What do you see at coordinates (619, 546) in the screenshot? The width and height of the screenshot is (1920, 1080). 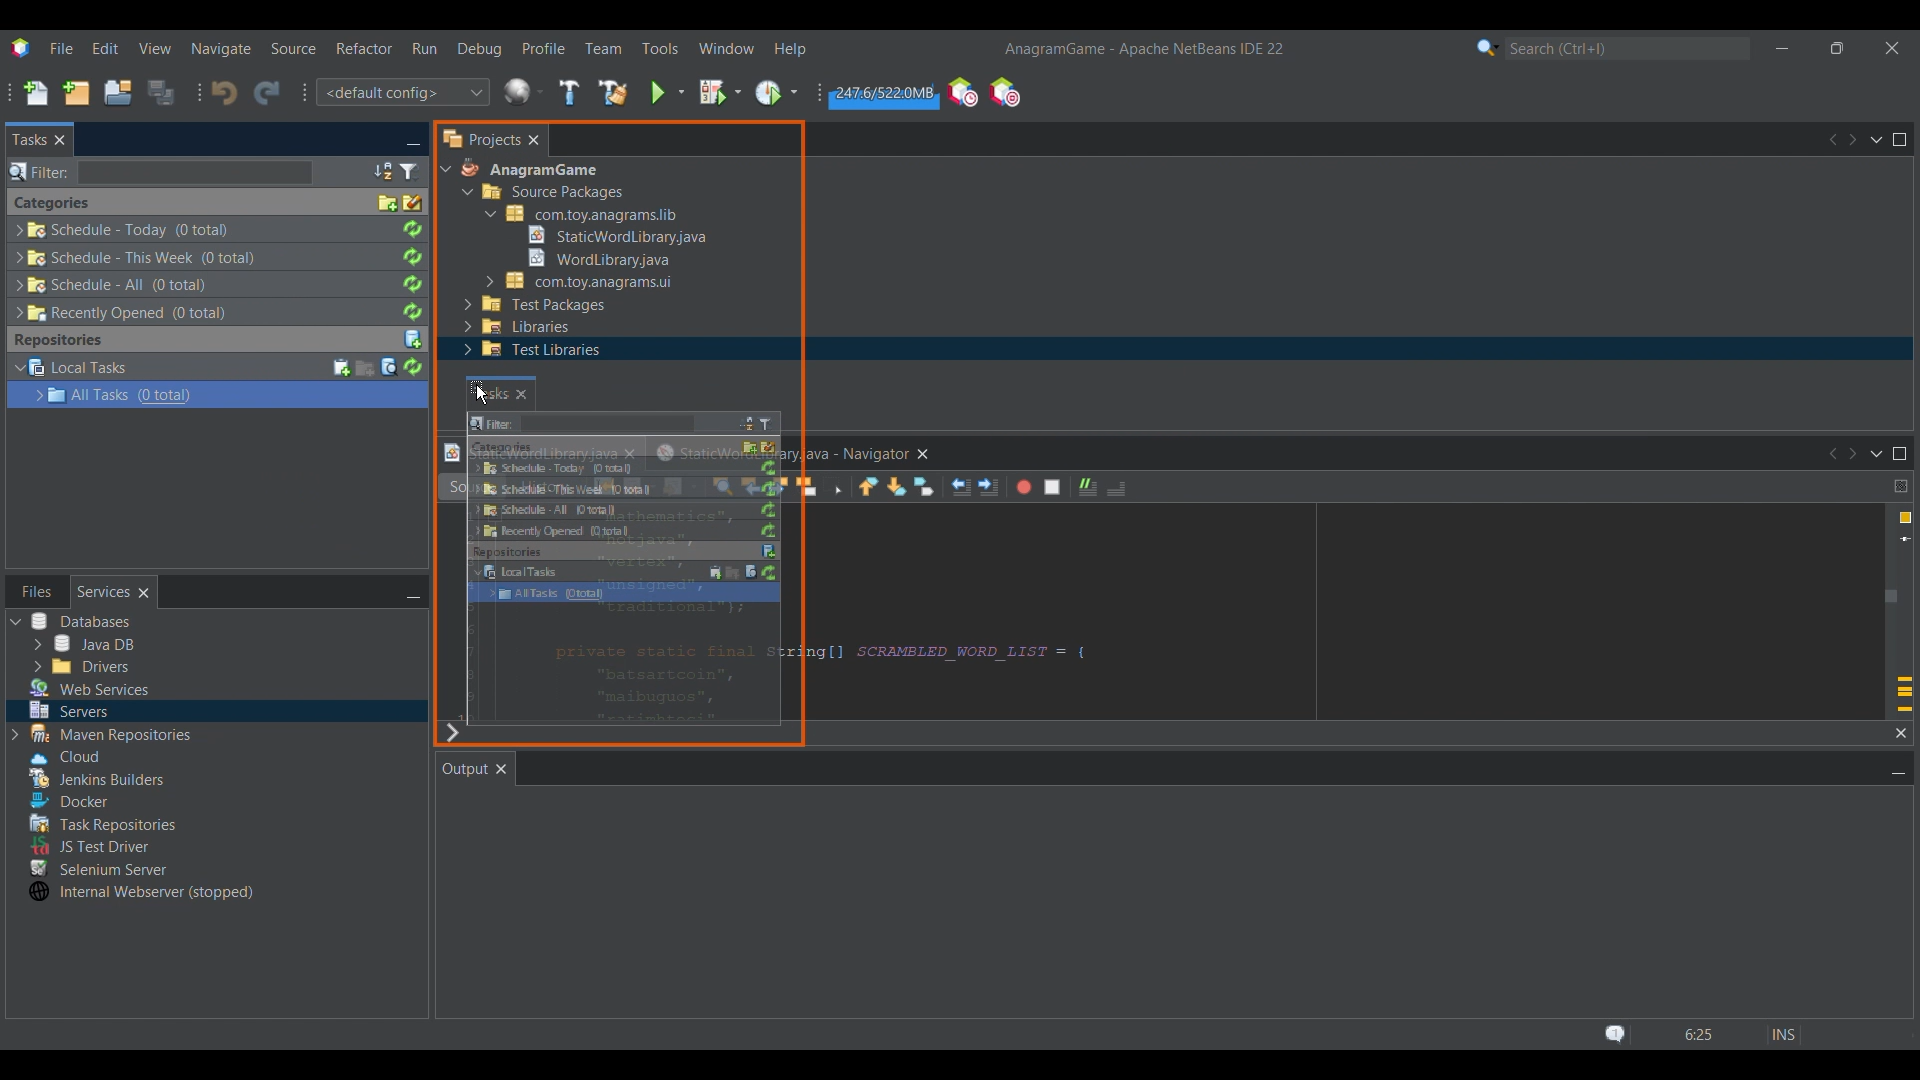 I see `` at bounding box center [619, 546].